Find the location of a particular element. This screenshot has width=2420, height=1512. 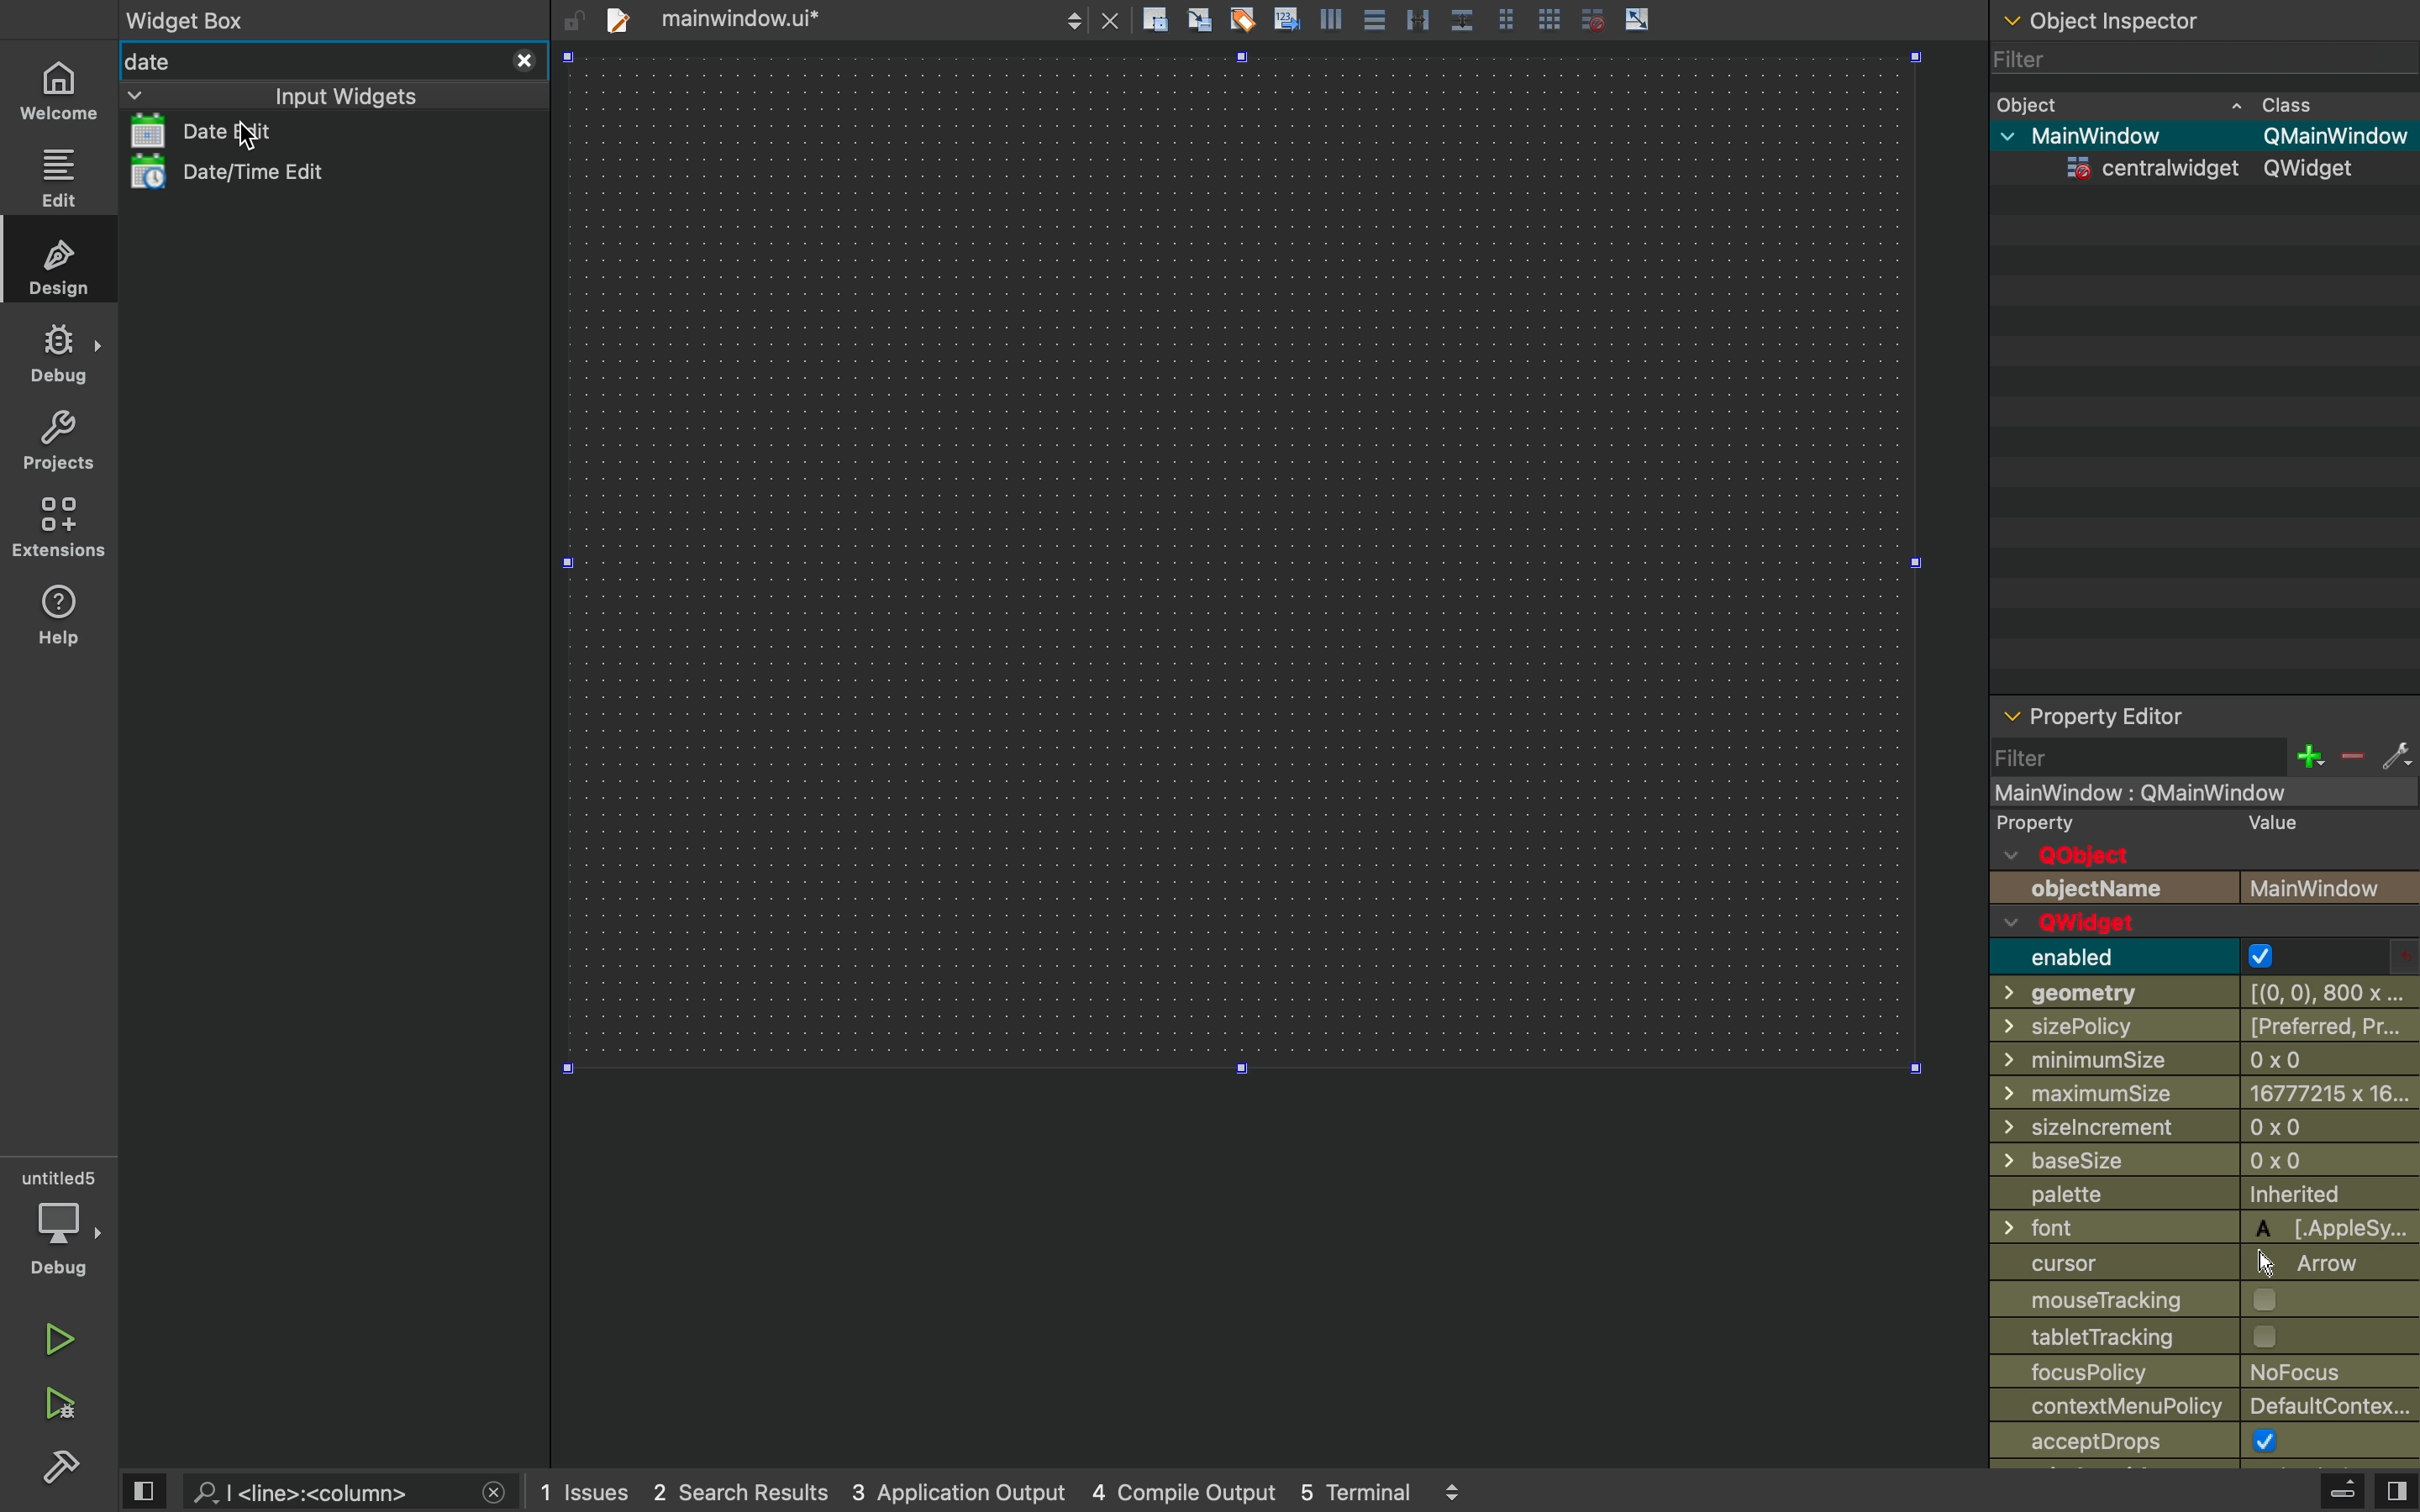

close is located at coordinates (1110, 17).